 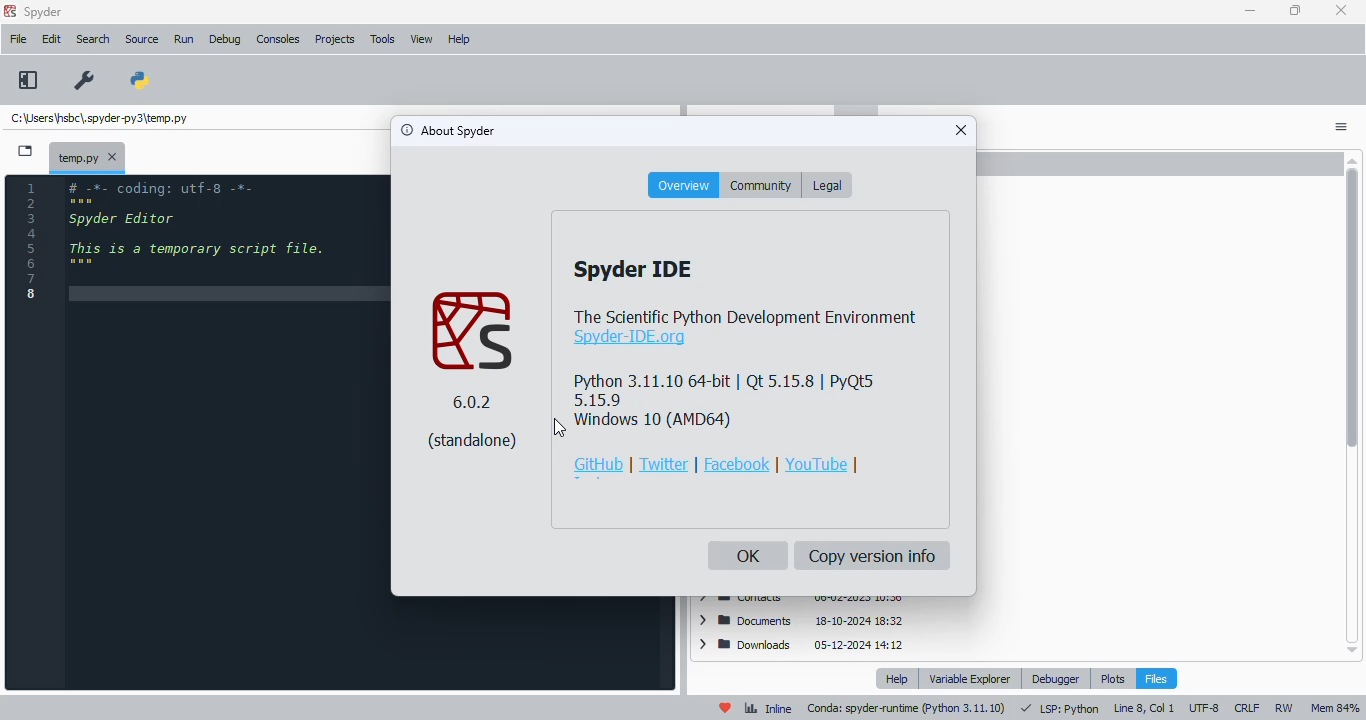 What do you see at coordinates (102, 118) in the screenshot?
I see `temporary file` at bounding box center [102, 118].